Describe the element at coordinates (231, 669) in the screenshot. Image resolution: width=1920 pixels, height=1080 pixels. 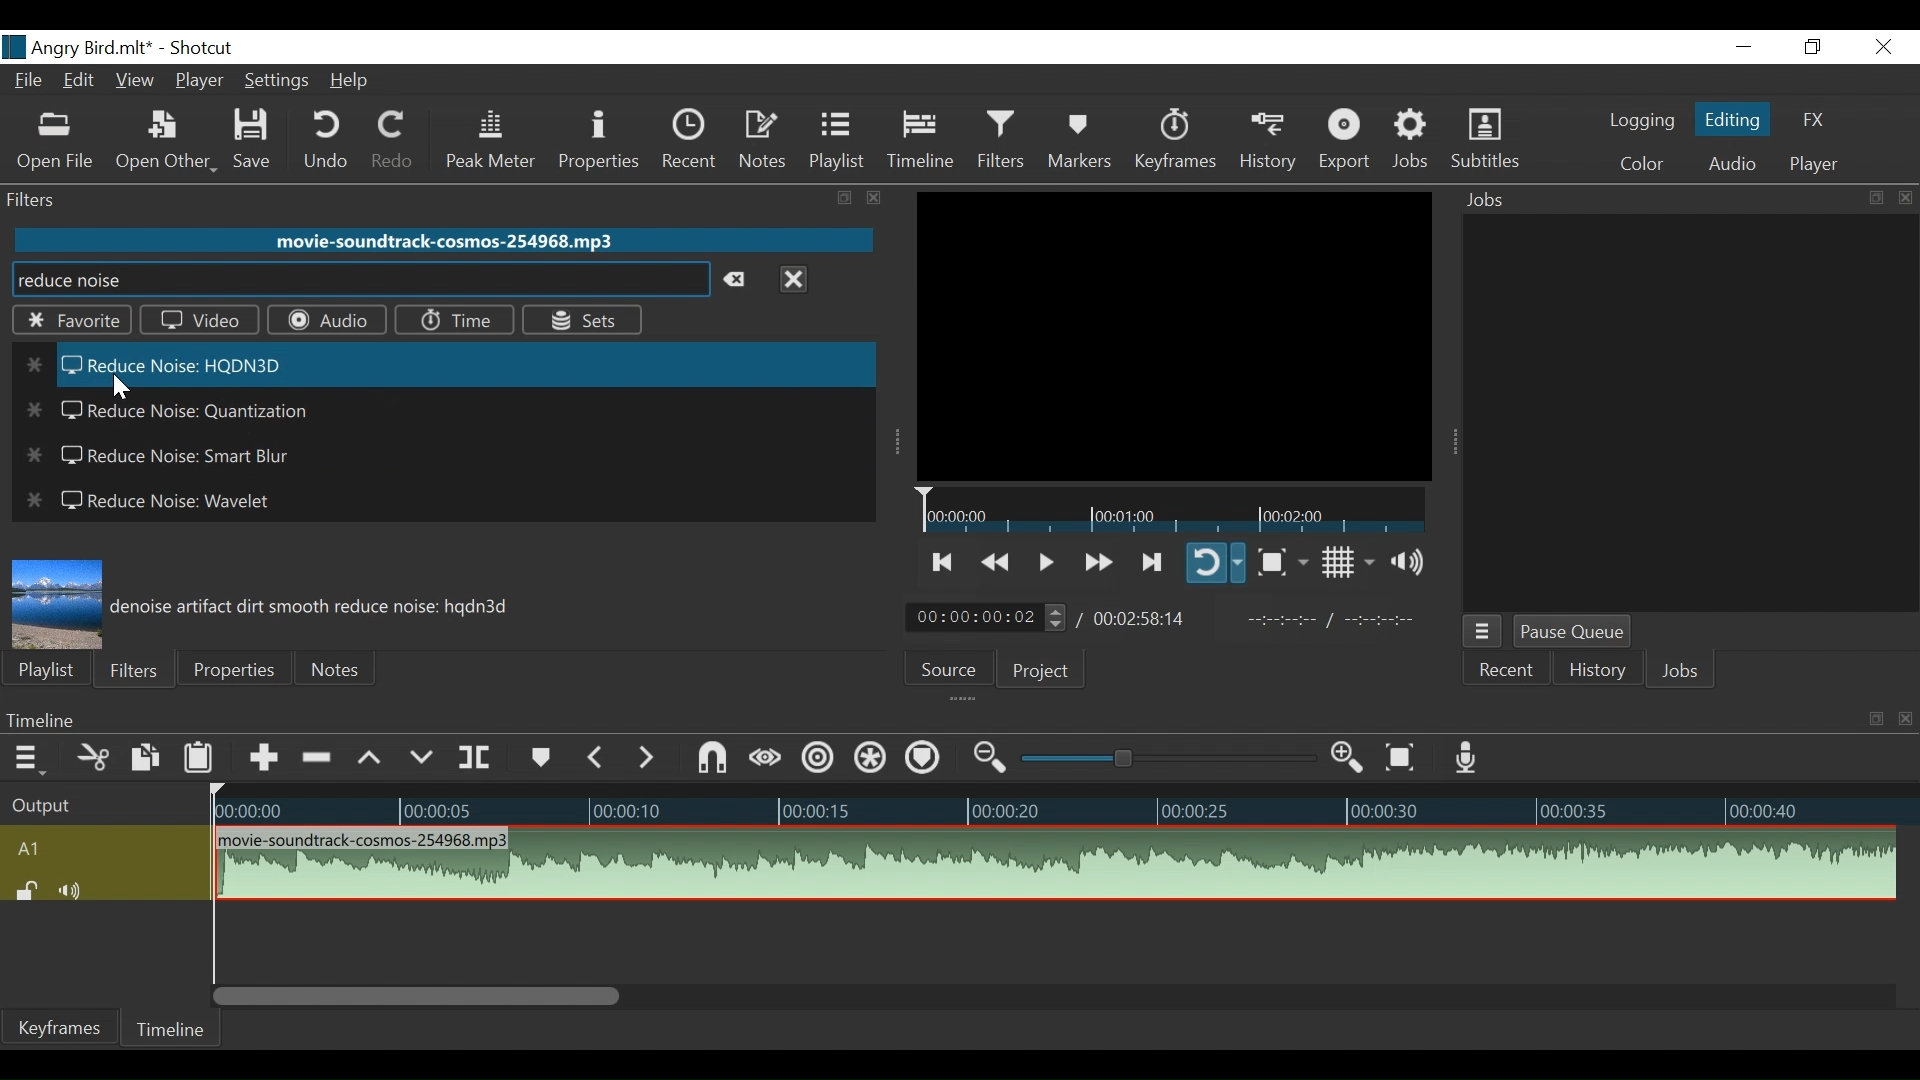
I see `Properties` at that location.